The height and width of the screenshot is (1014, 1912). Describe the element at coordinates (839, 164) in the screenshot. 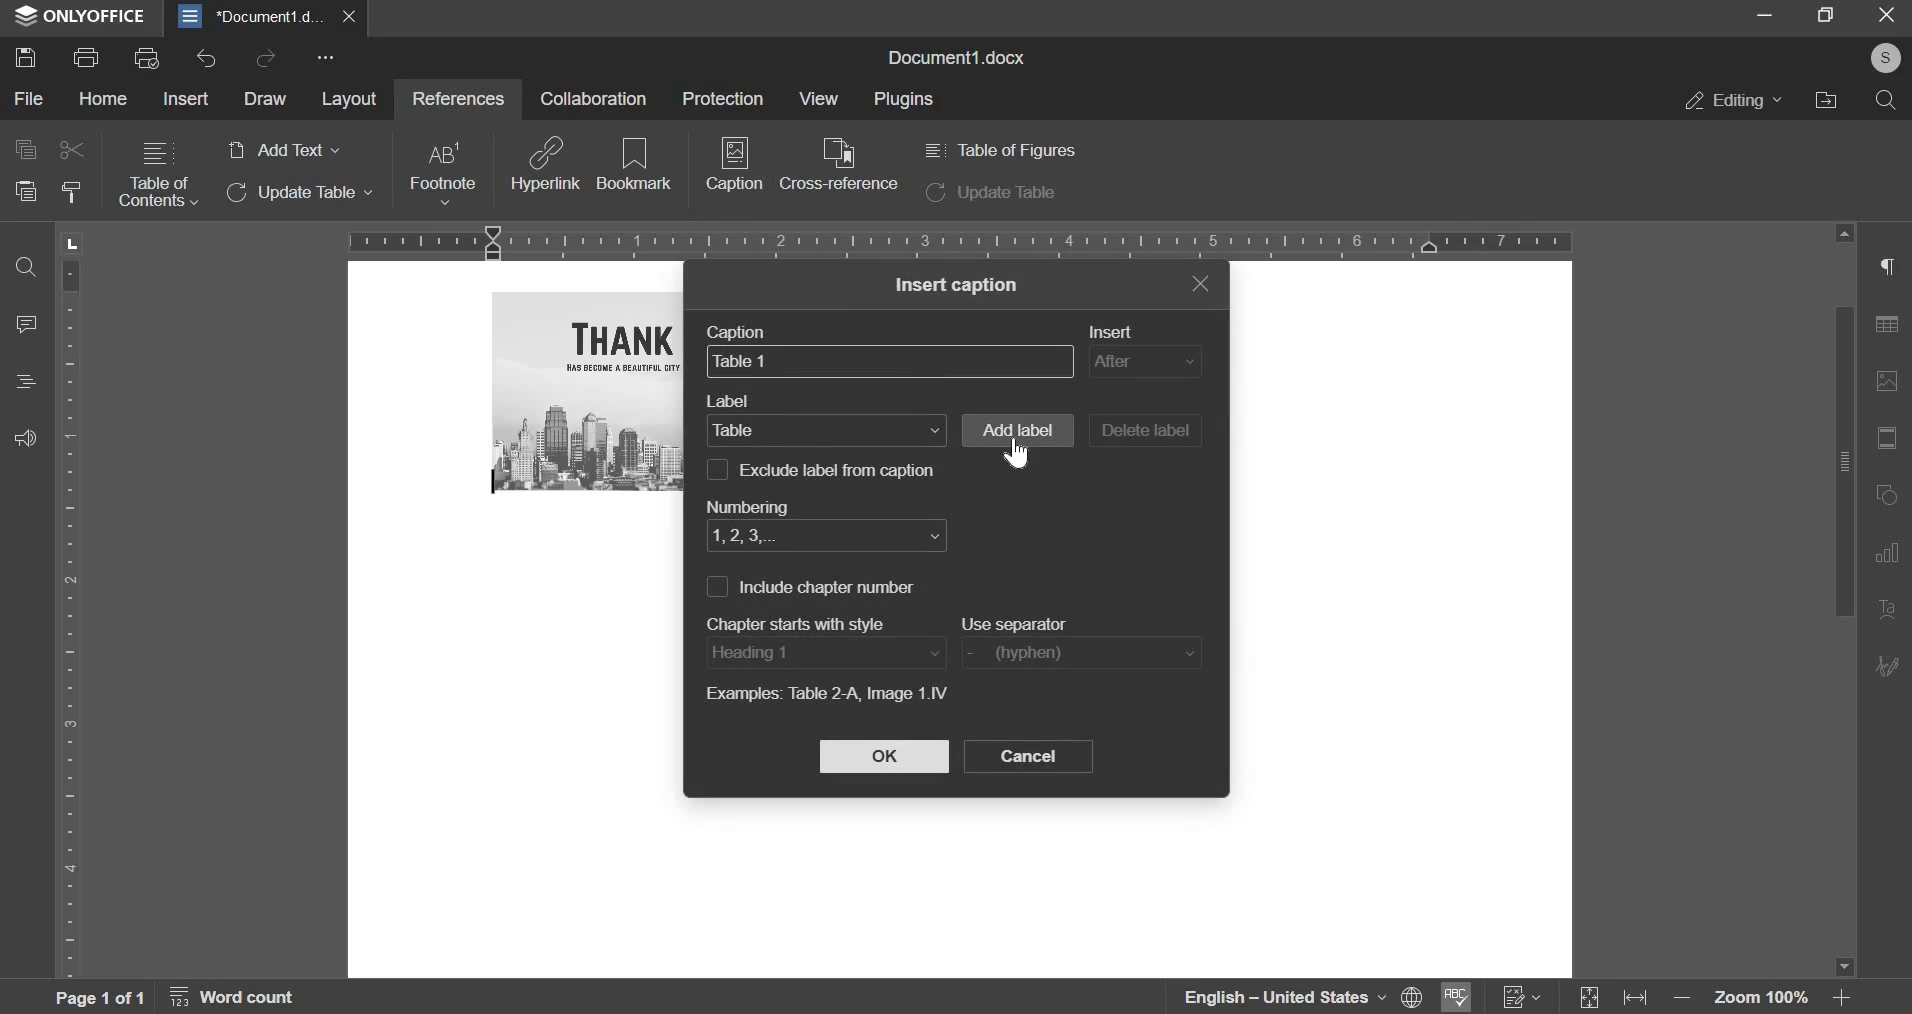

I see `cross reference` at that location.